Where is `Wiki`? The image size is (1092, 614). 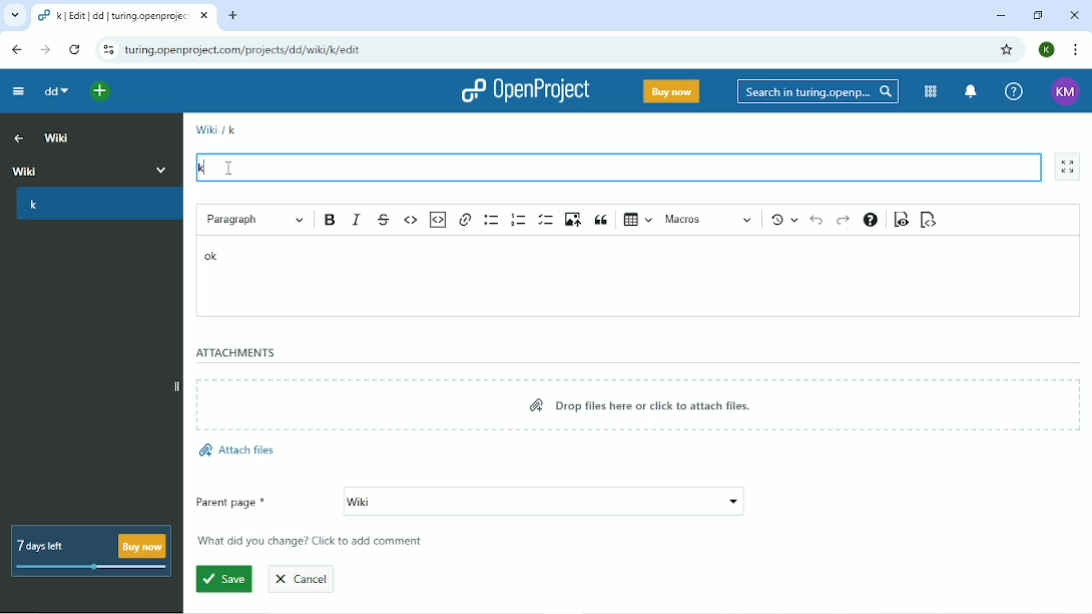 Wiki is located at coordinates (68, 169).